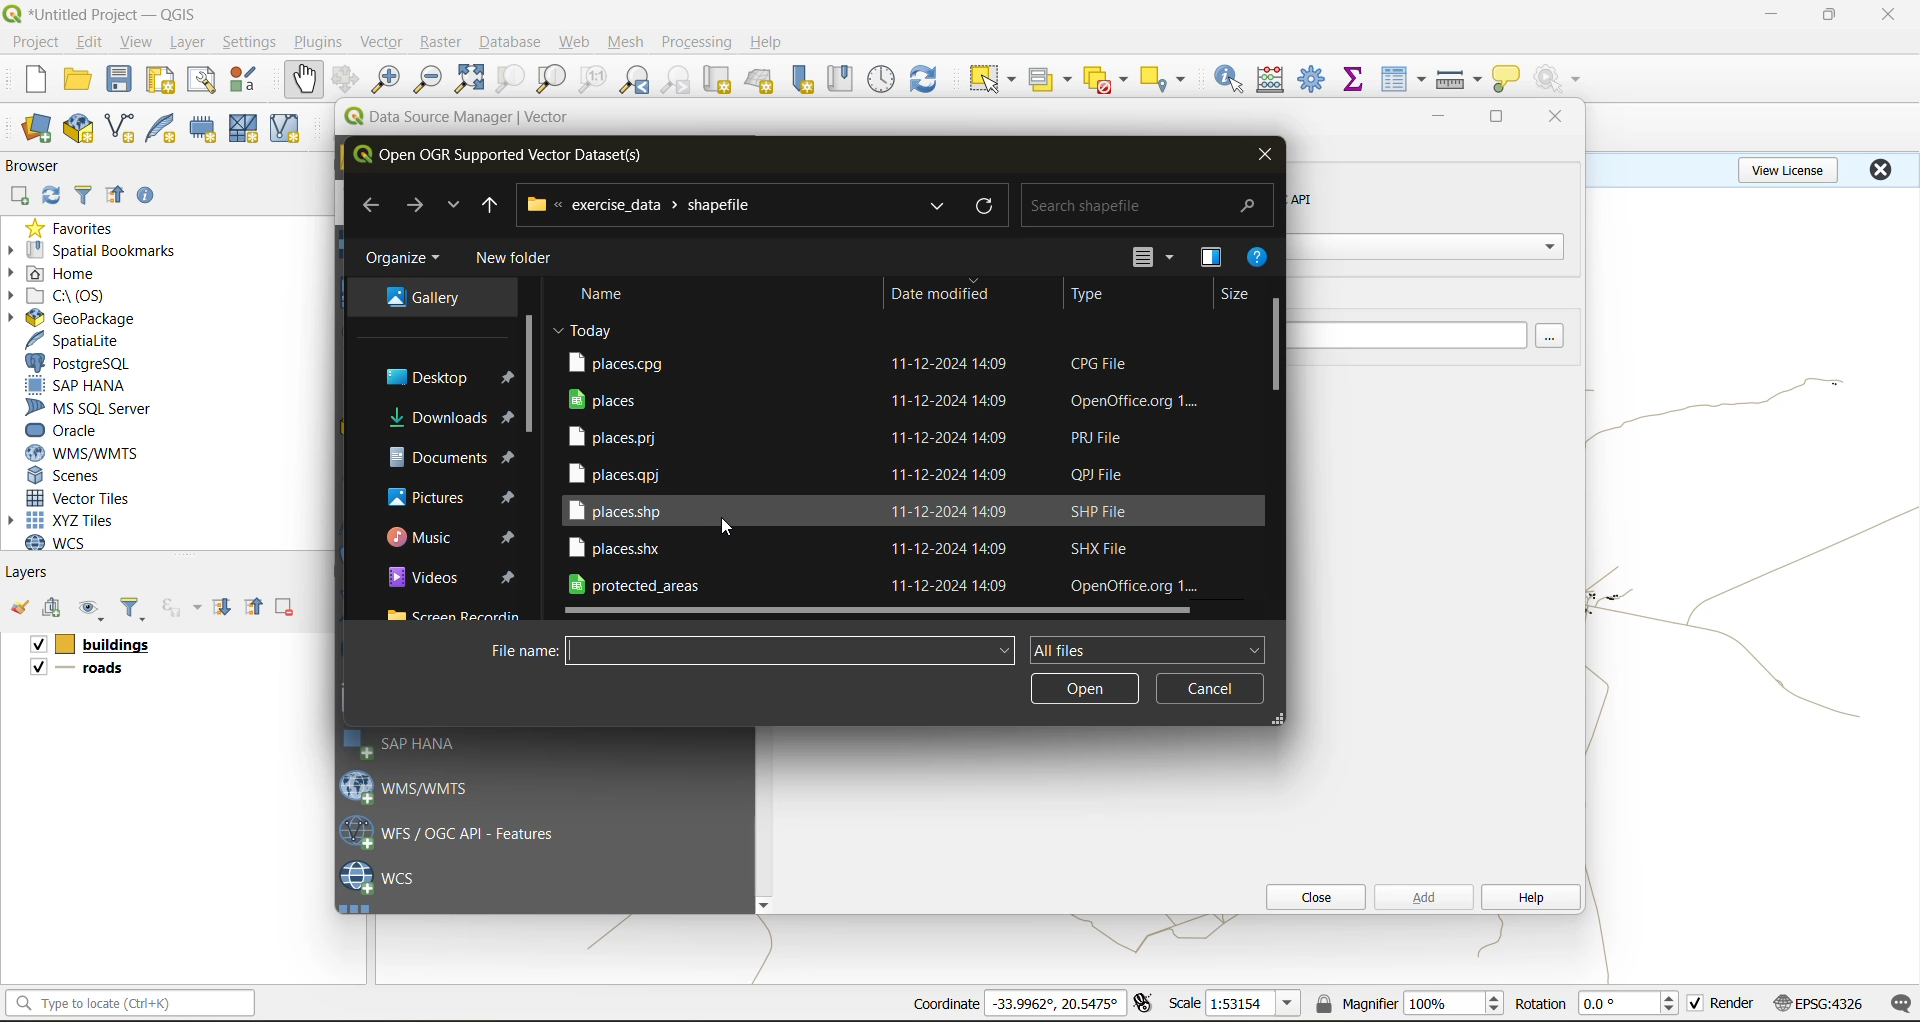 The width and height of the screenshot is (1920, 1022). I want to click on folder explorer, so click(452, 457).